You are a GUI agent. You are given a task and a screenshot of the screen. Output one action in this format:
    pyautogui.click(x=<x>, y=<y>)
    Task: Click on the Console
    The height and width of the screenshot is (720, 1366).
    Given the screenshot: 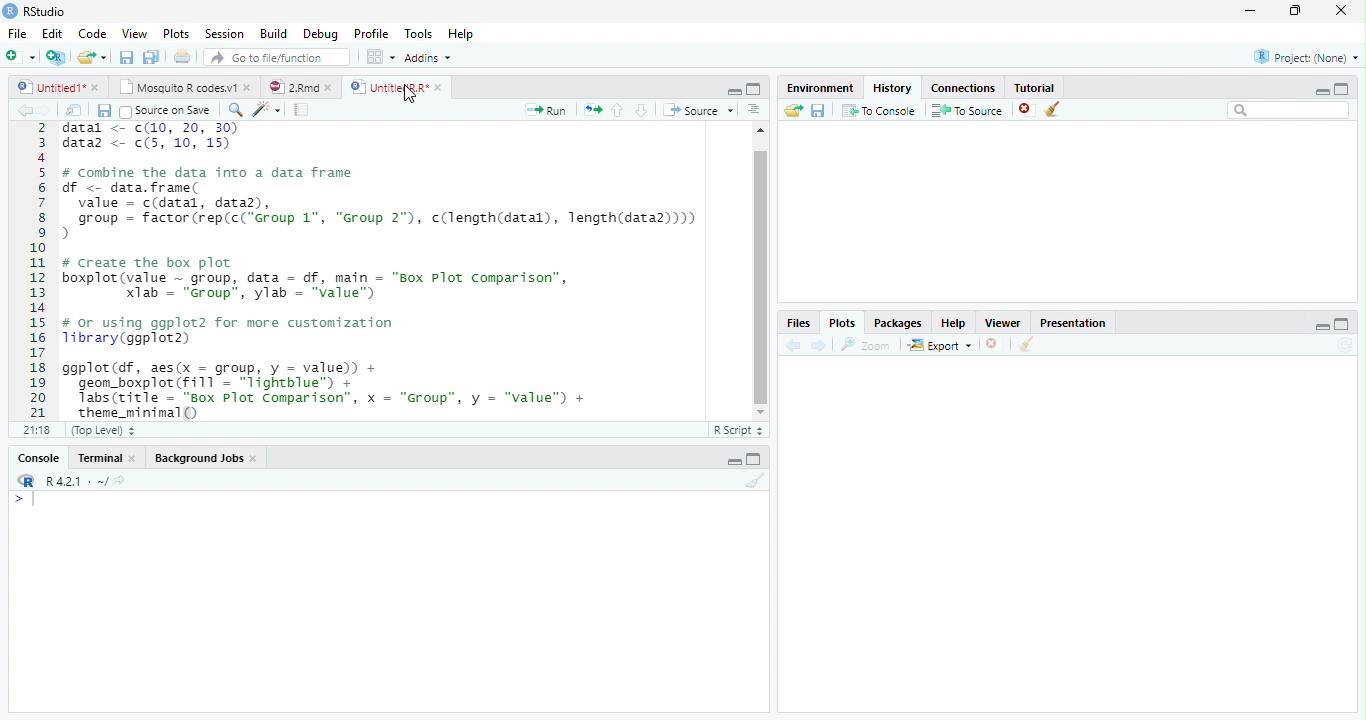 What is the action you would take?
    pyautogui.click(x=38, y=458)
    